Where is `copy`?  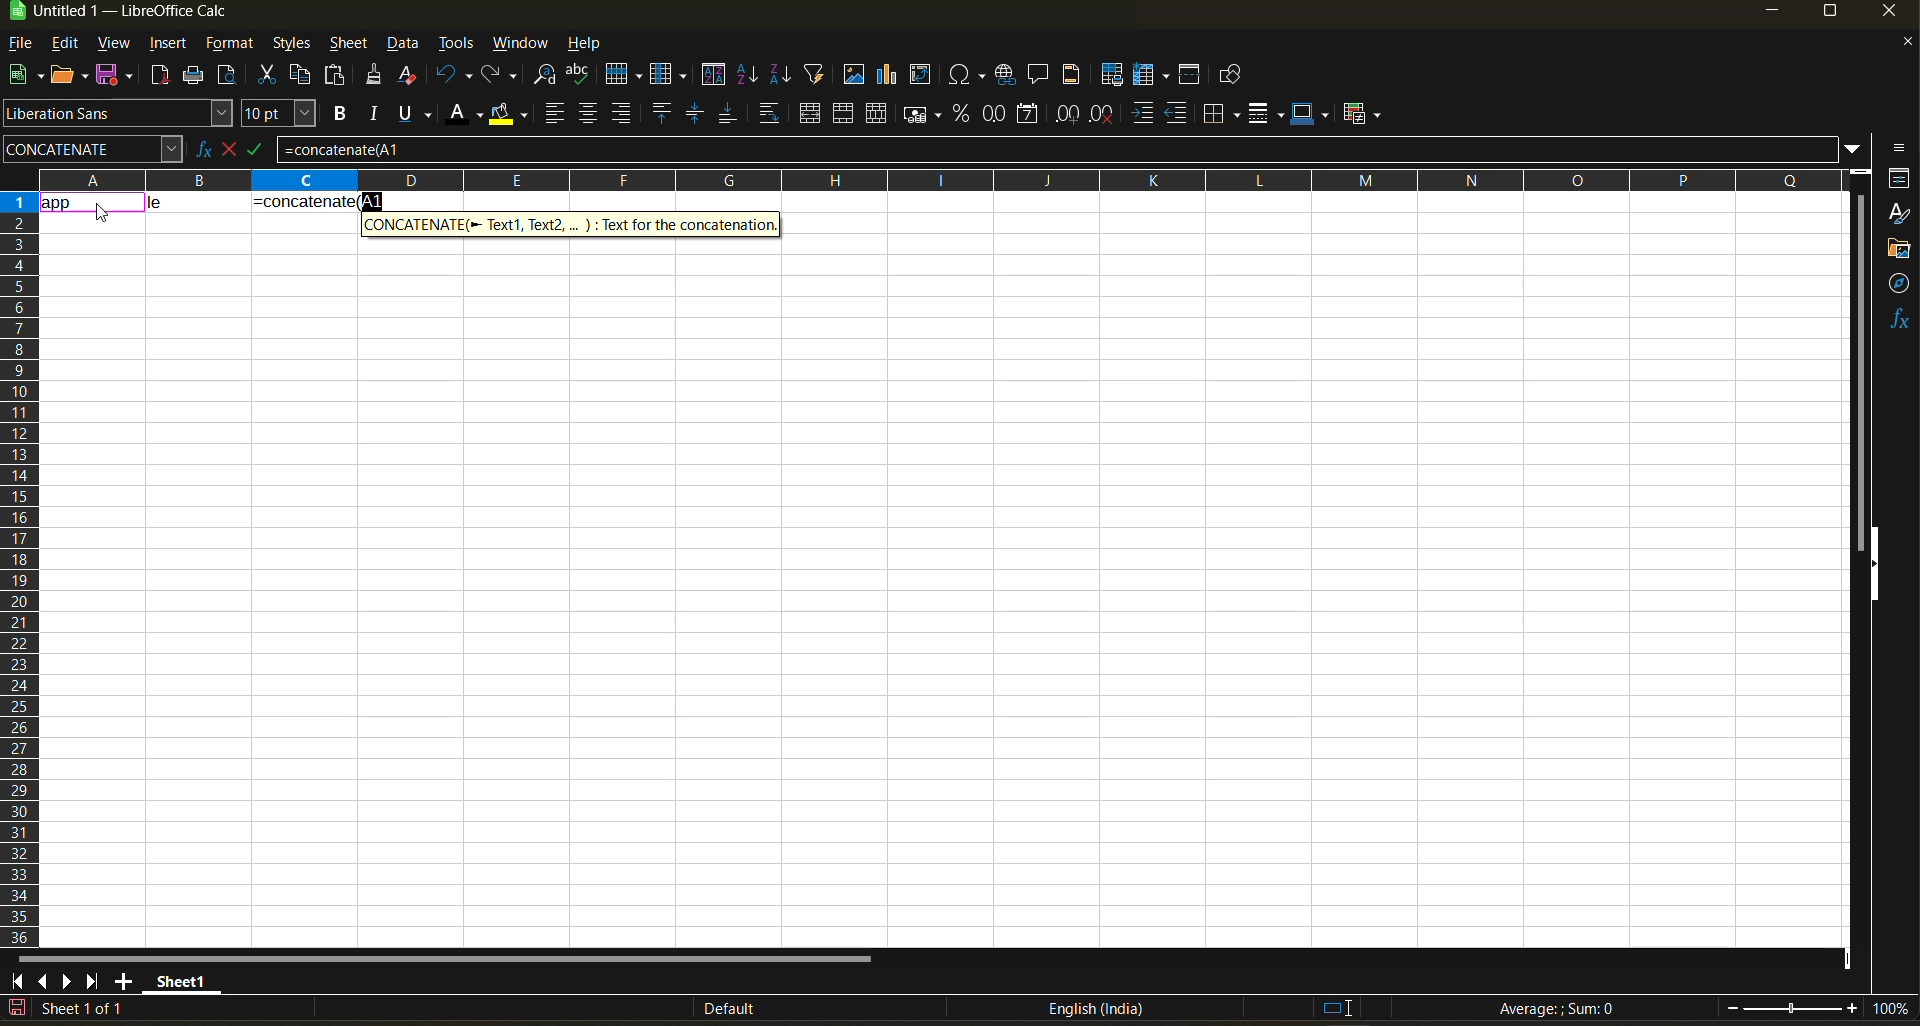
copy is located at coordinates (303, 75).